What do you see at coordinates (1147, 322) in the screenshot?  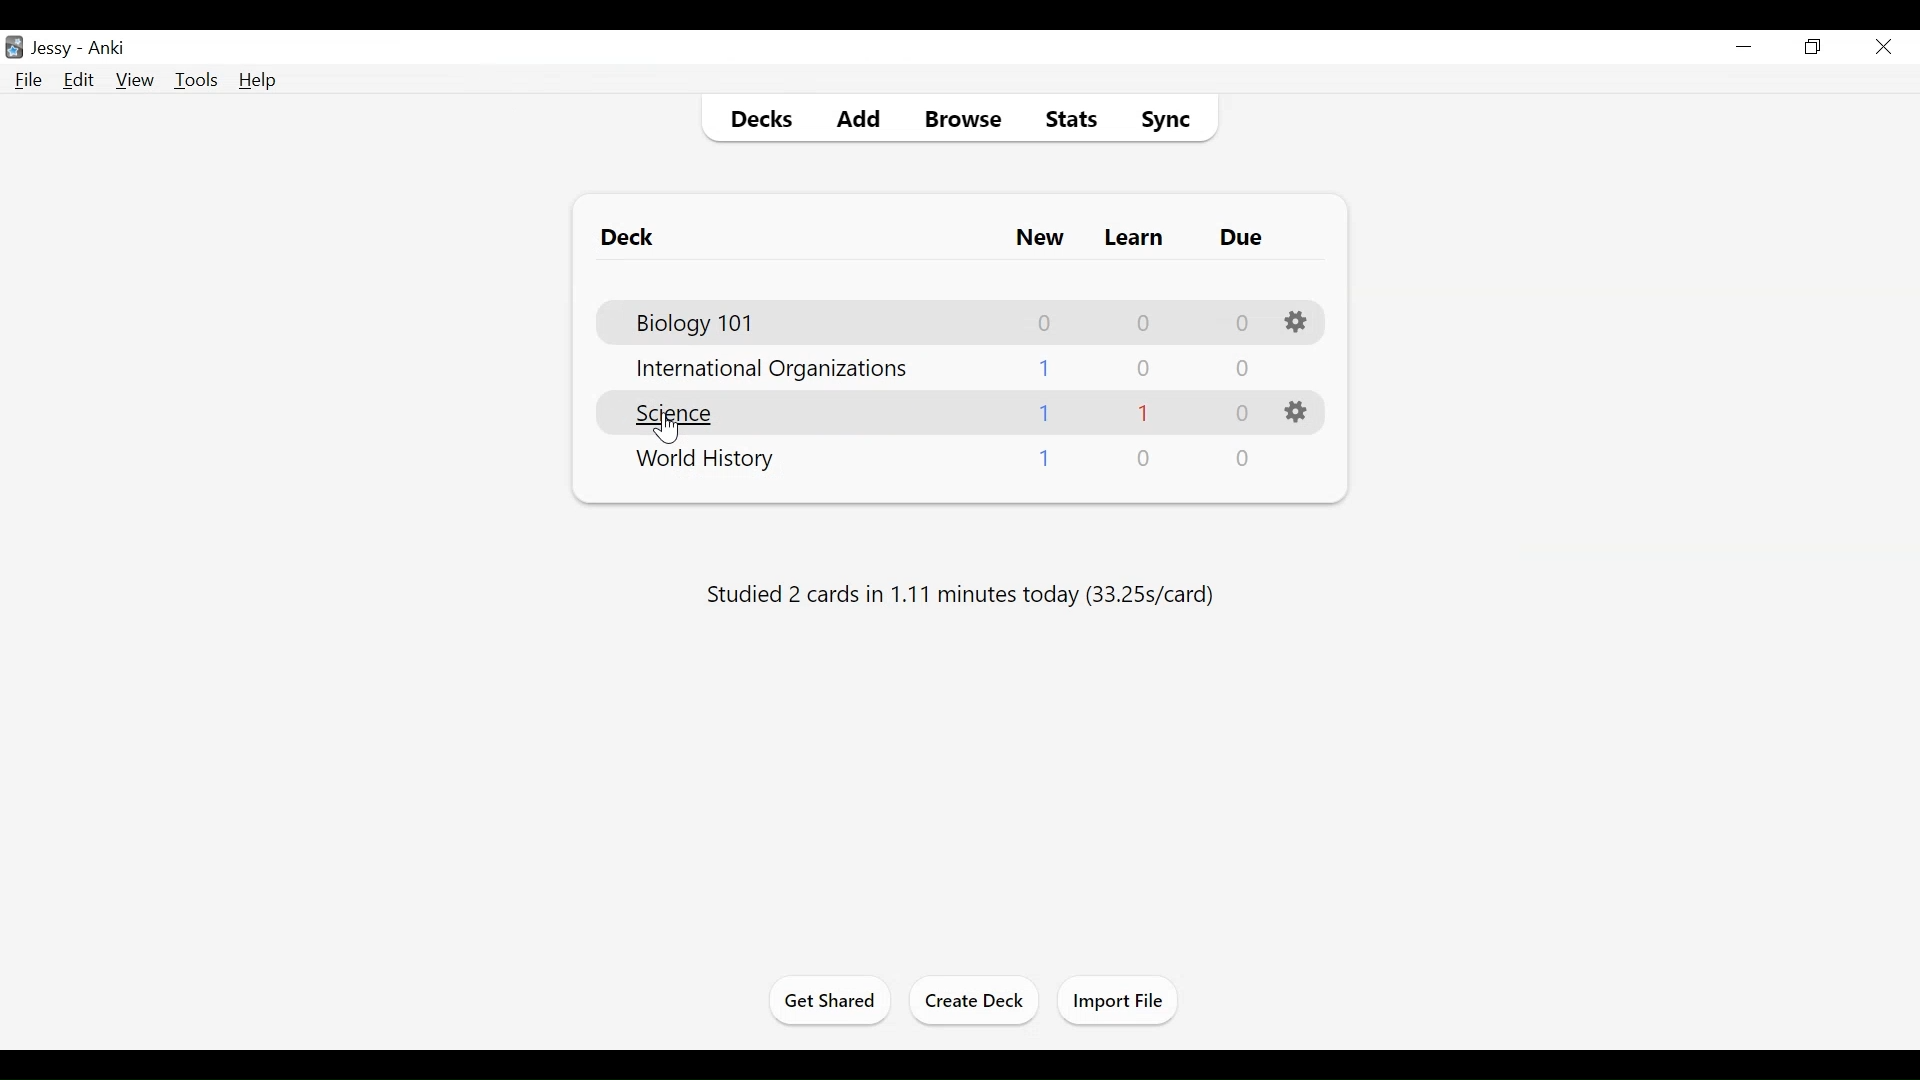 I see `Learn Cards Count` at bounding box center [1147, 322].